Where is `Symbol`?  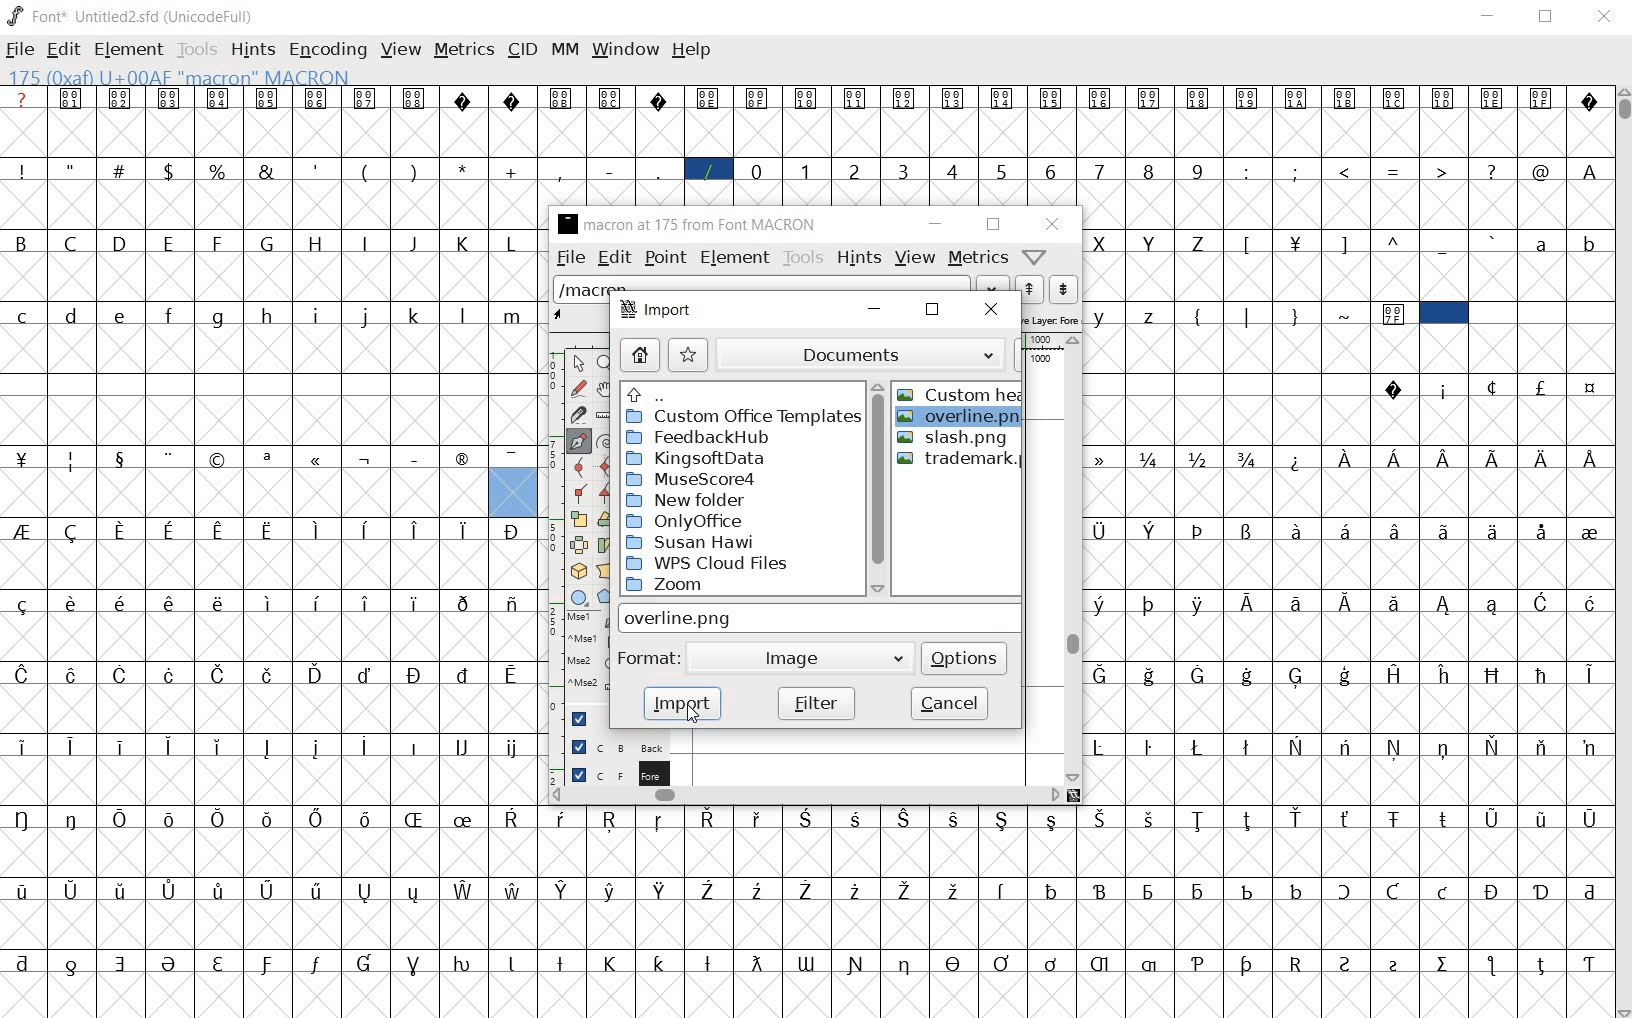
Symbol is located at coordinates (857, 965).